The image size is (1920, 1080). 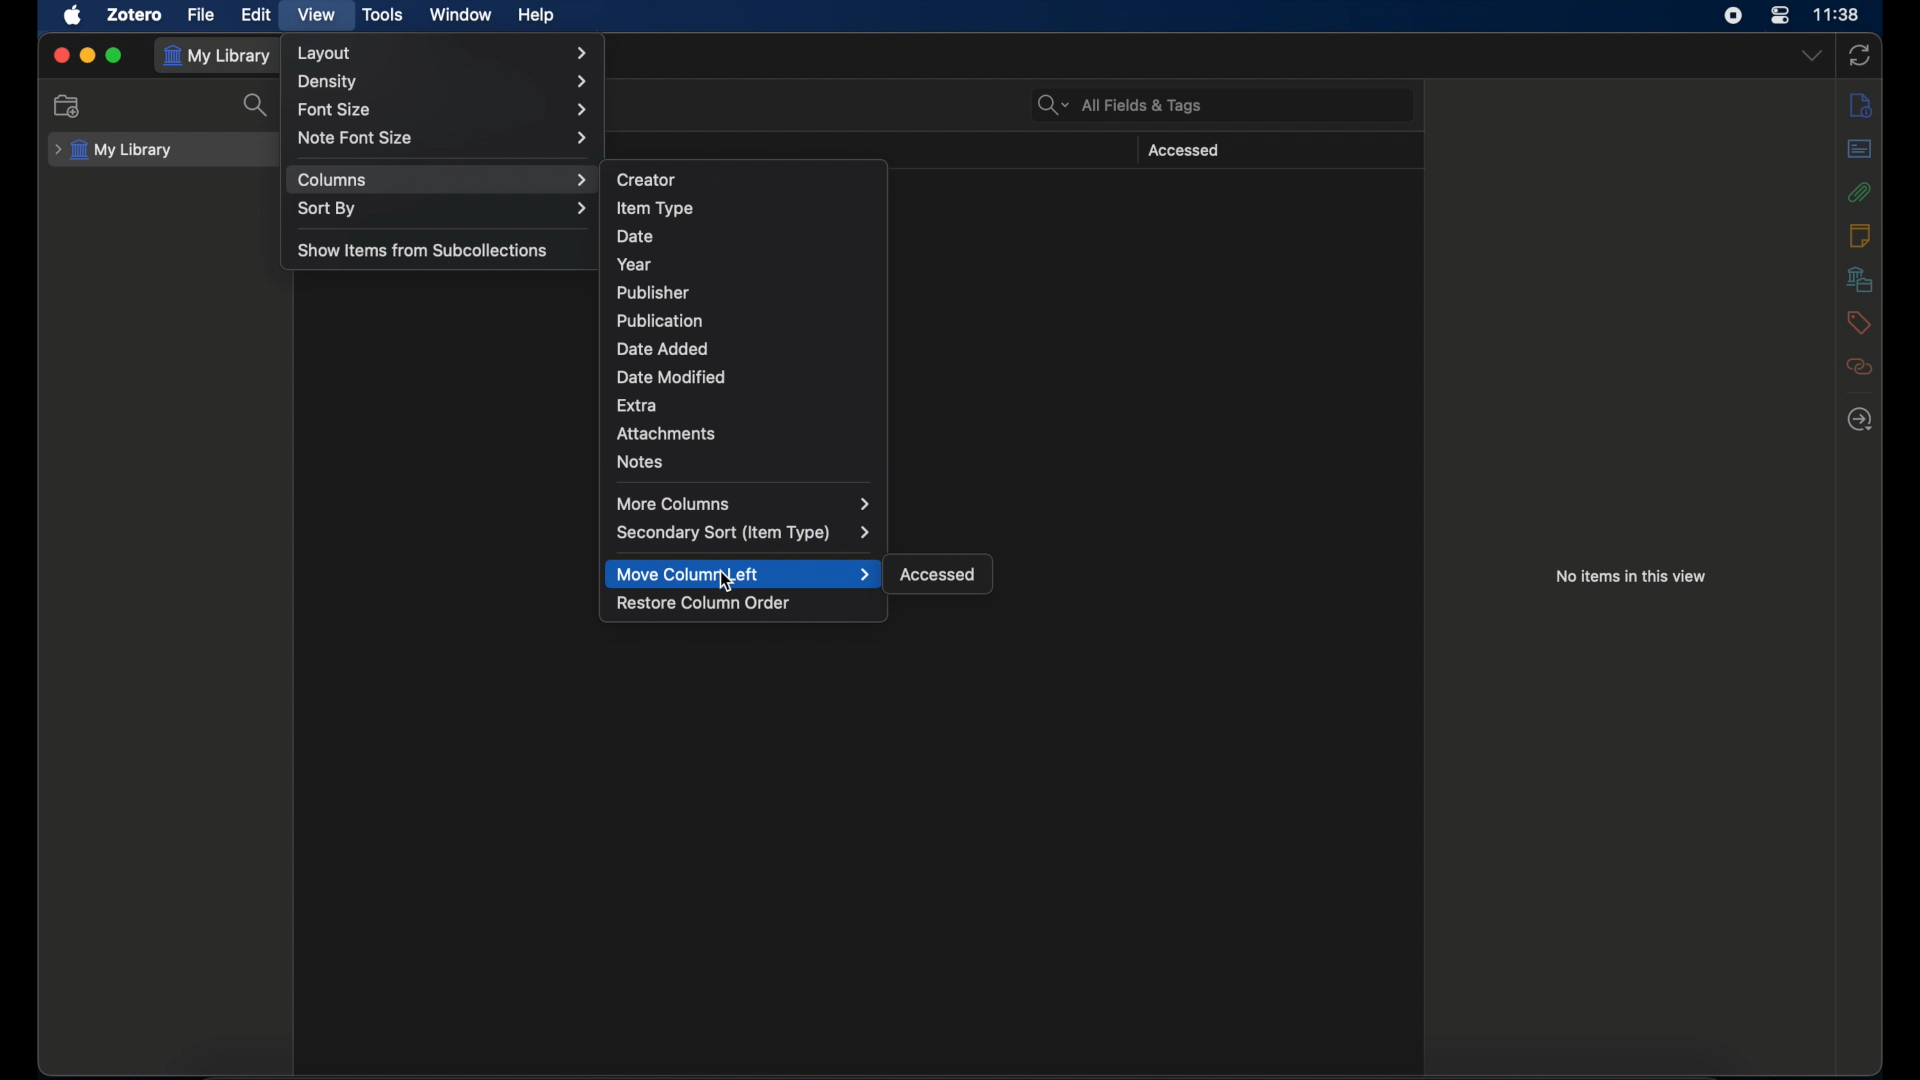 What do you see at coordinates (1733, 16) in the screenshot?
I see `screen recorder` at bounding box center [1733, 16].